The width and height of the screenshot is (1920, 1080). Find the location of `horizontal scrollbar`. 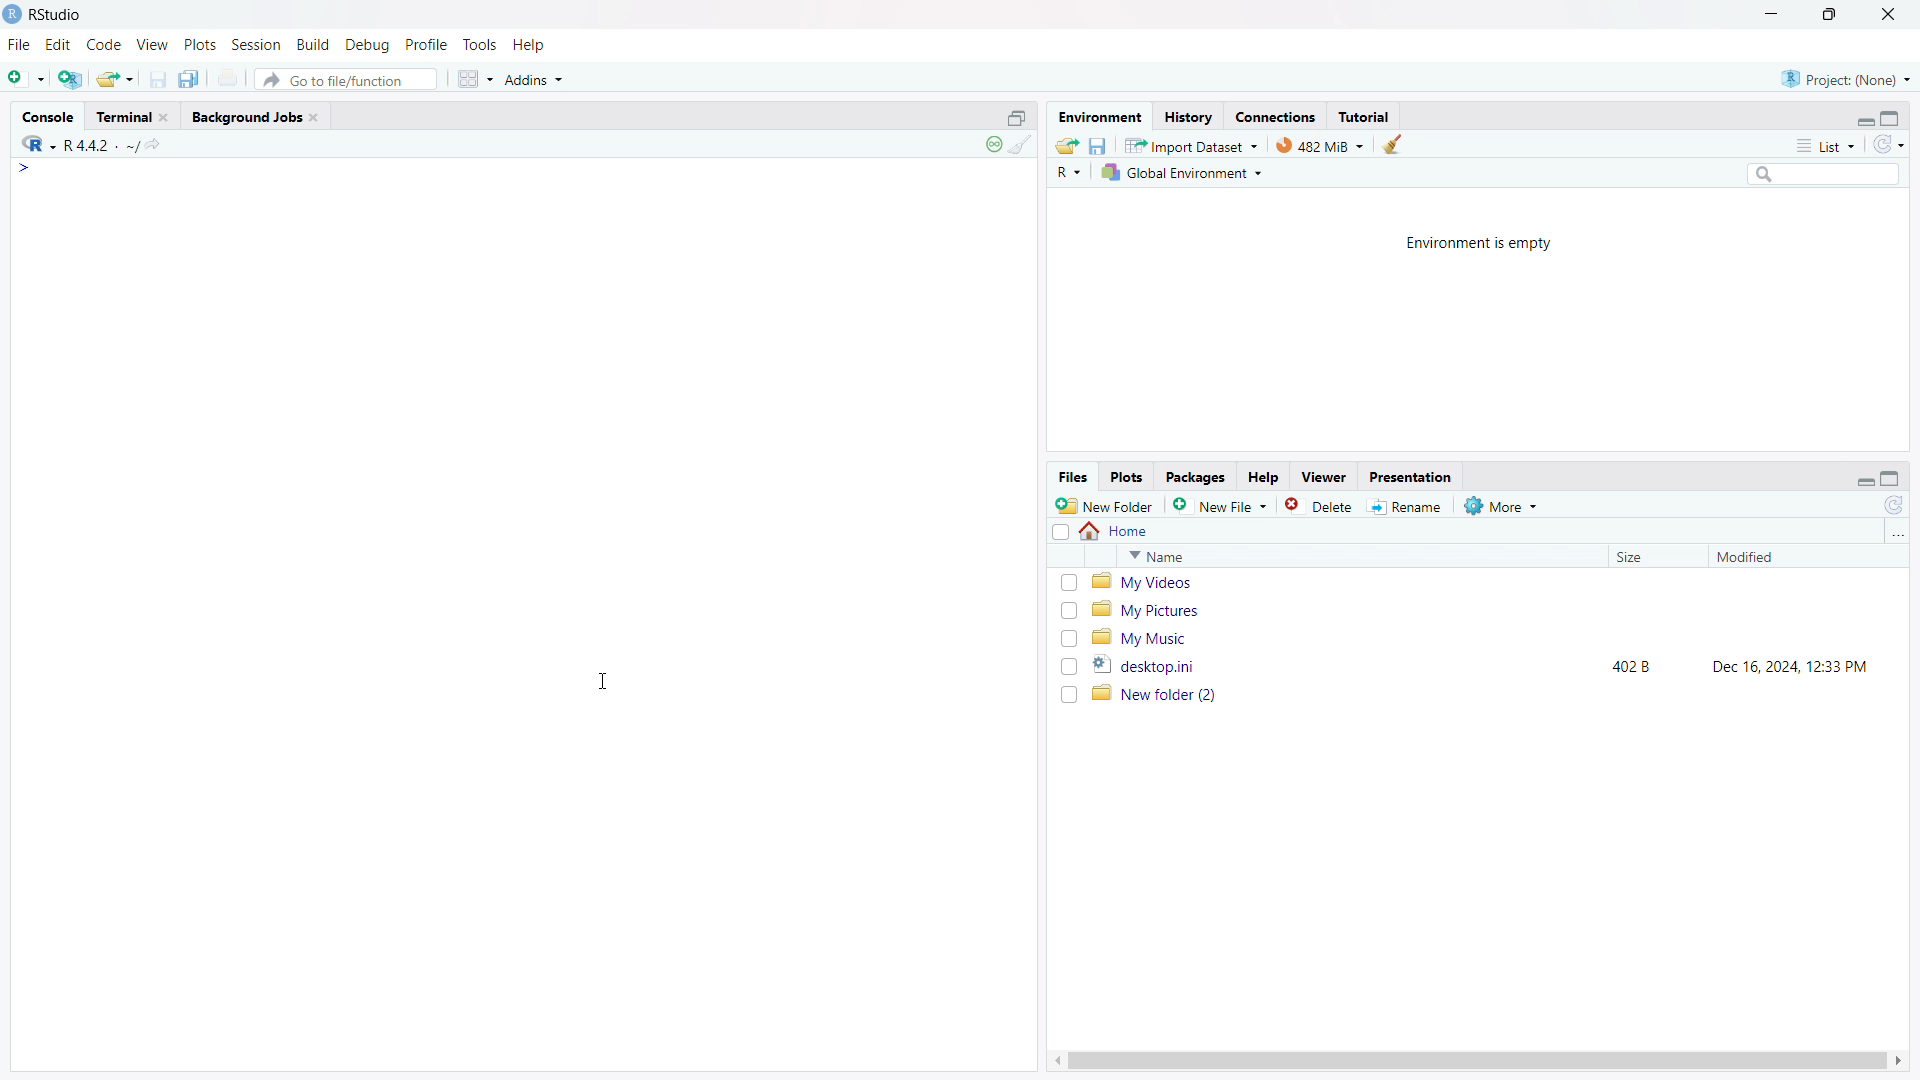

horizontal scrollbar is located at coordinates (1476, 1060).